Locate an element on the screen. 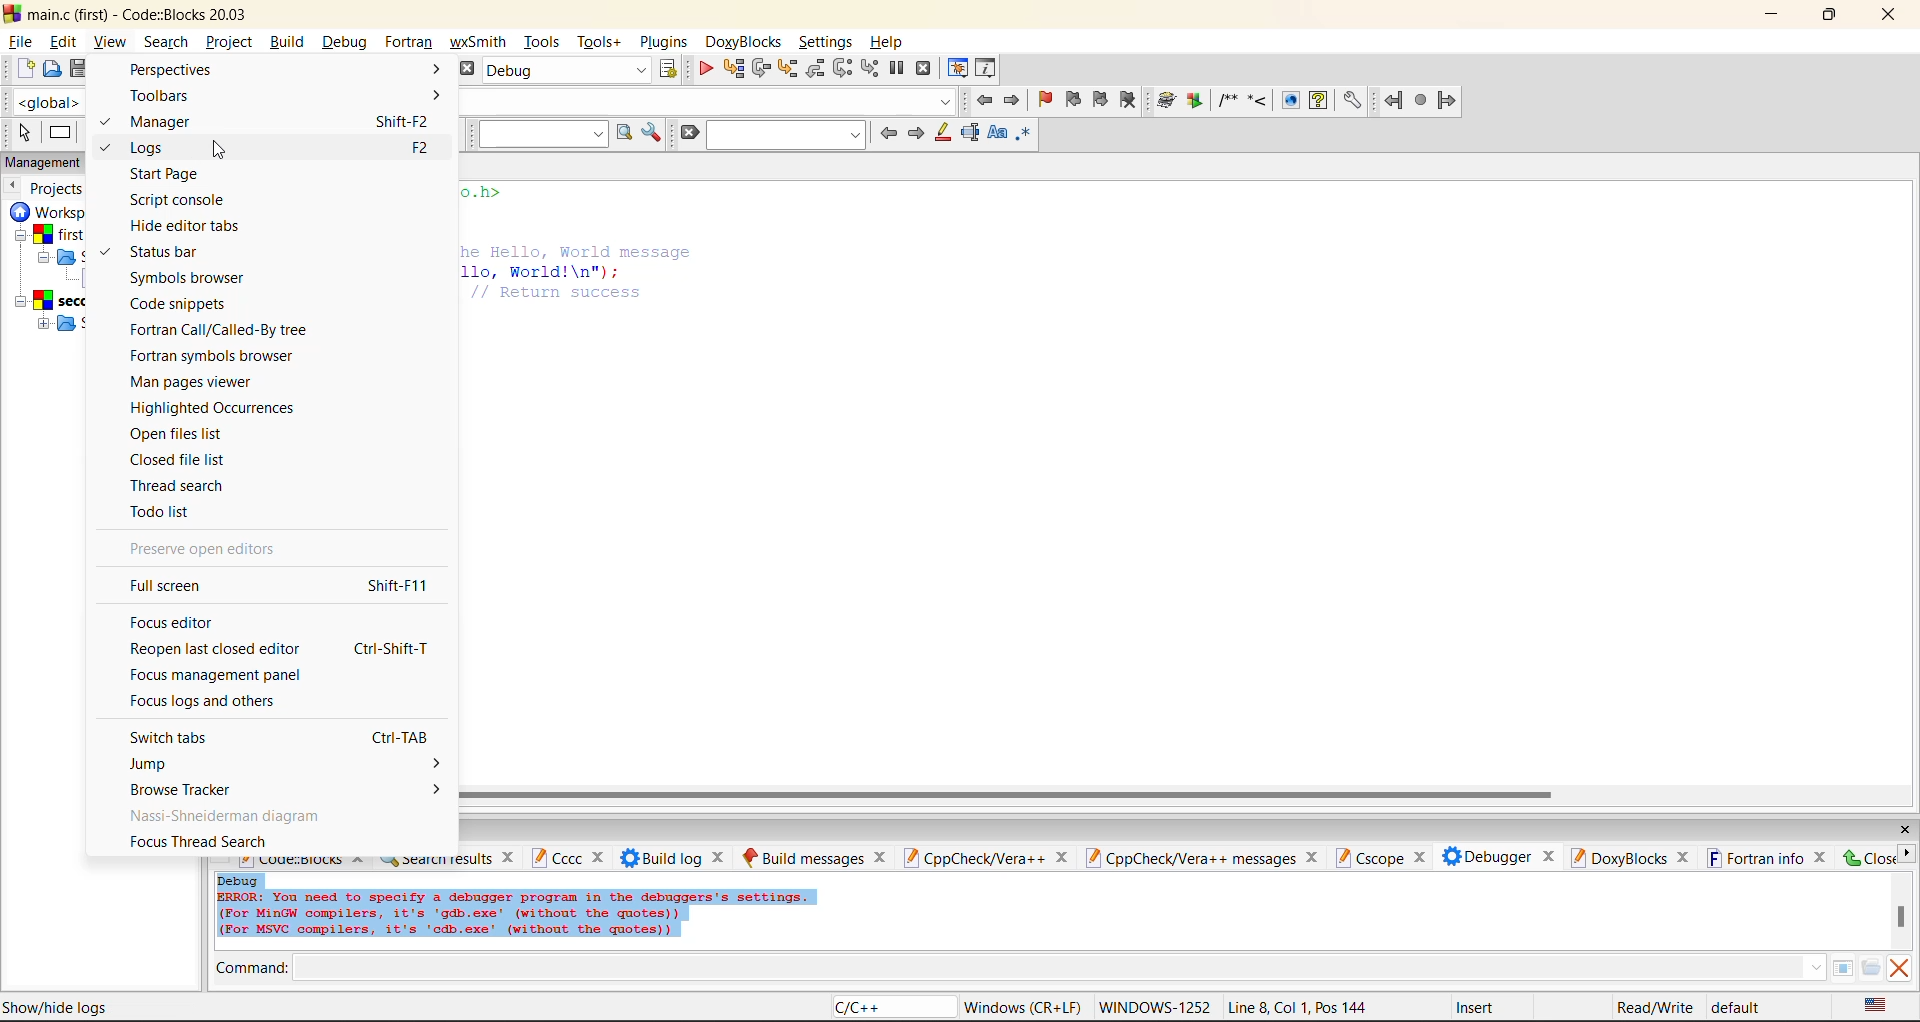  Shift+F11 is located at coordinates (396, 587).